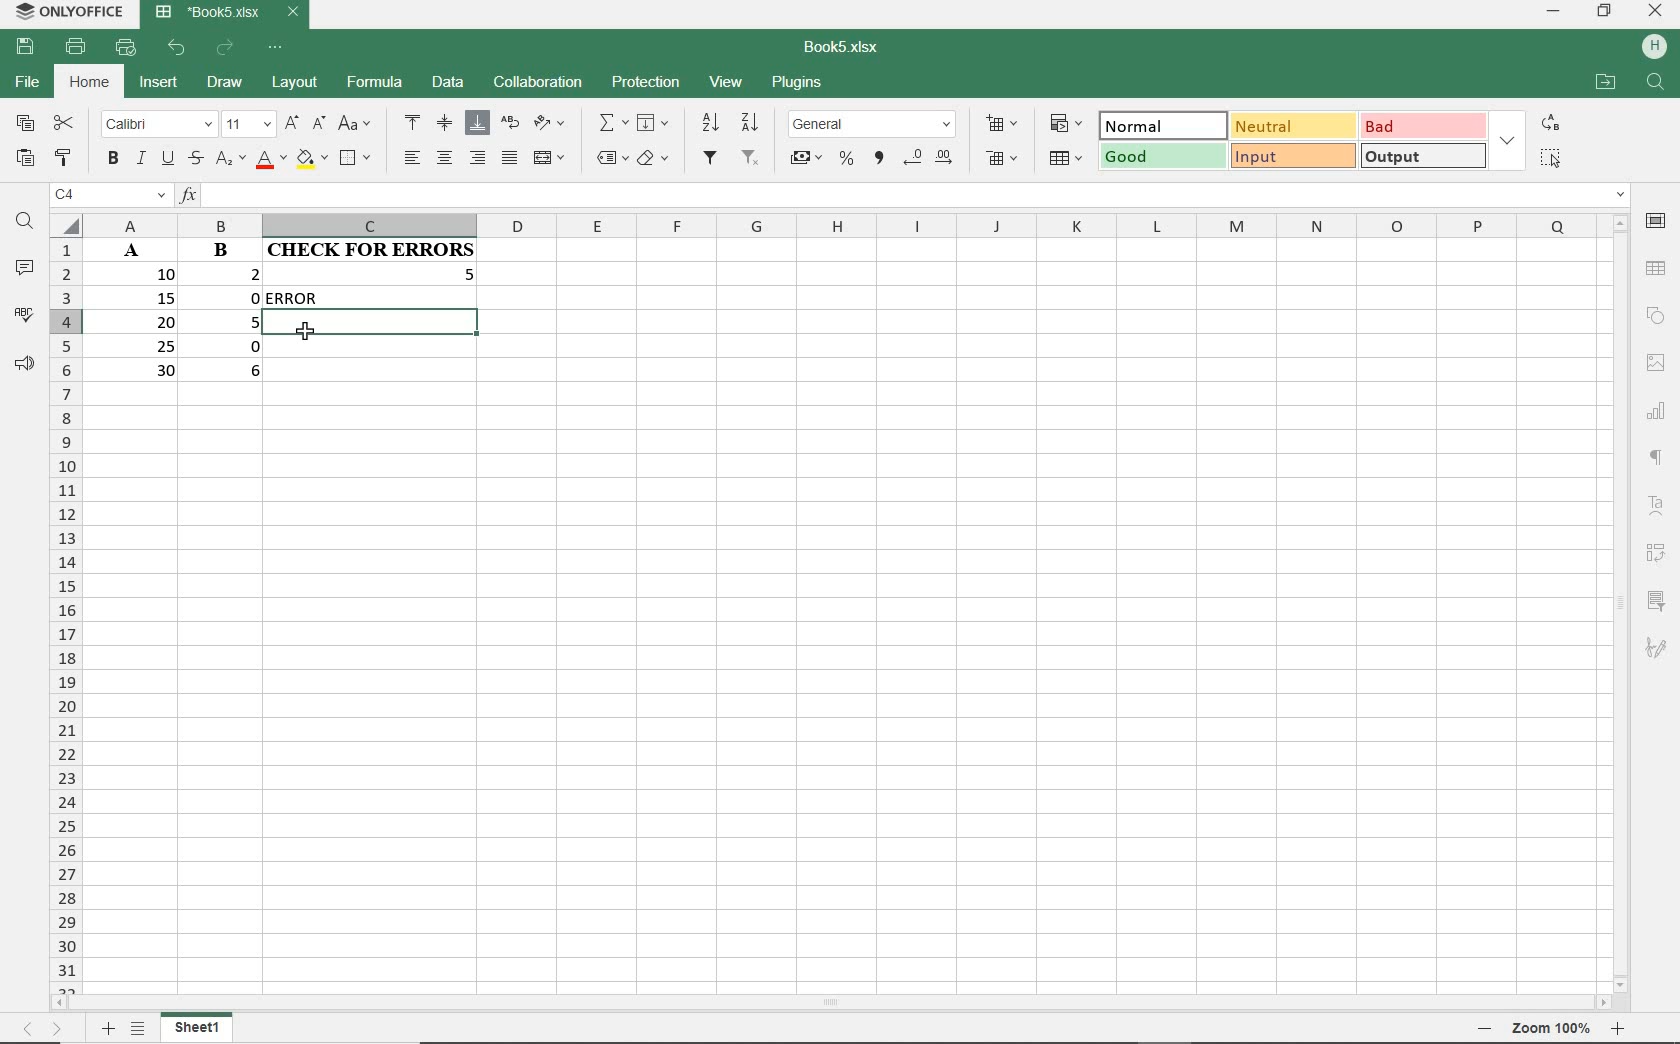 This screenshot has height=1044, width=1680. What do you see at coordinates (1658, 266) in the screenshot?
I see `` at bounding box center [1658, 266].